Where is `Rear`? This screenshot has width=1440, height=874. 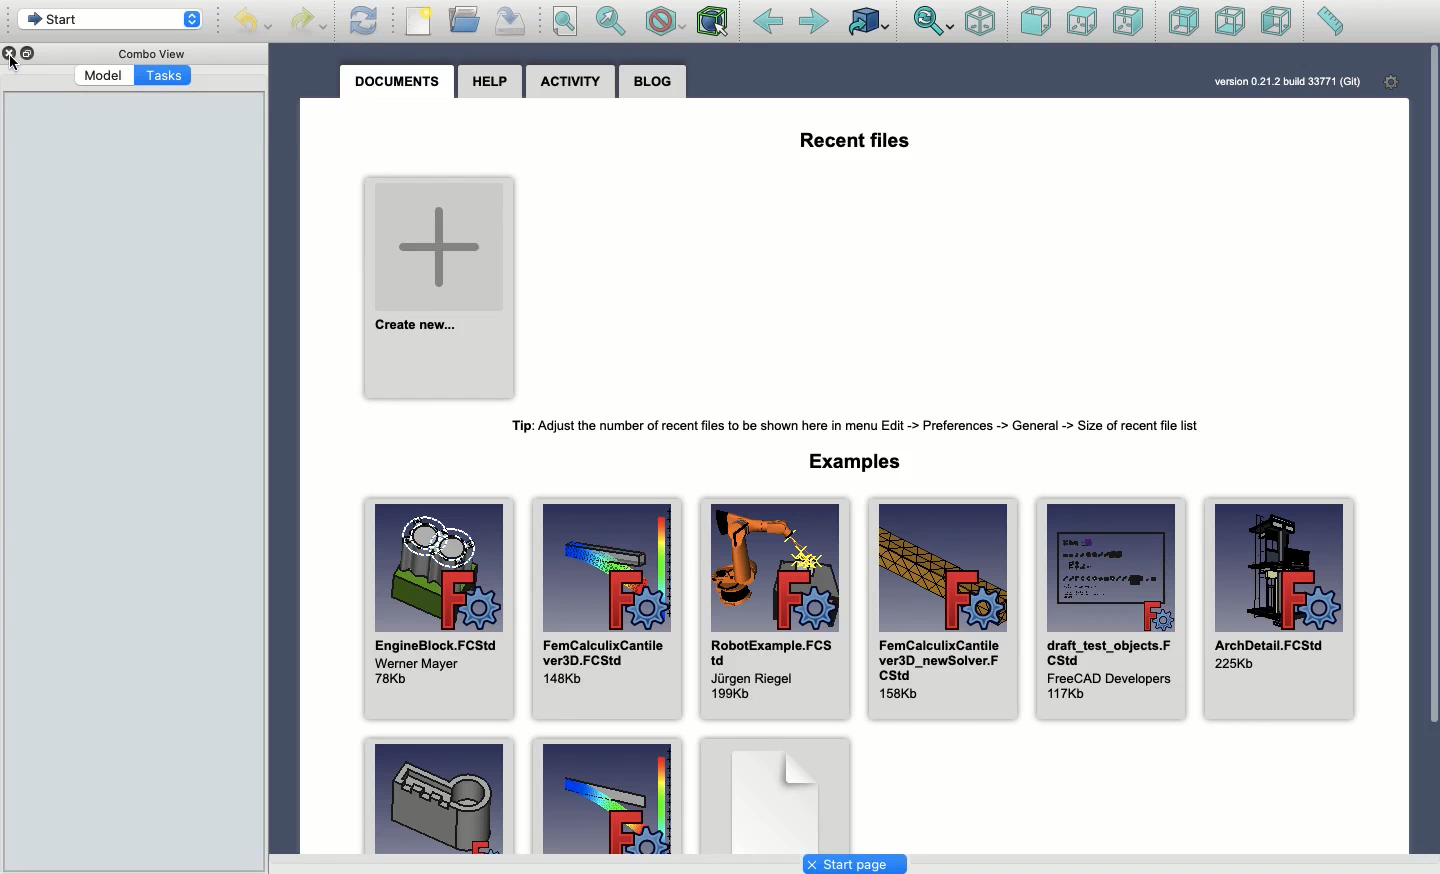 Rear is located at coordinates (1183, 21).